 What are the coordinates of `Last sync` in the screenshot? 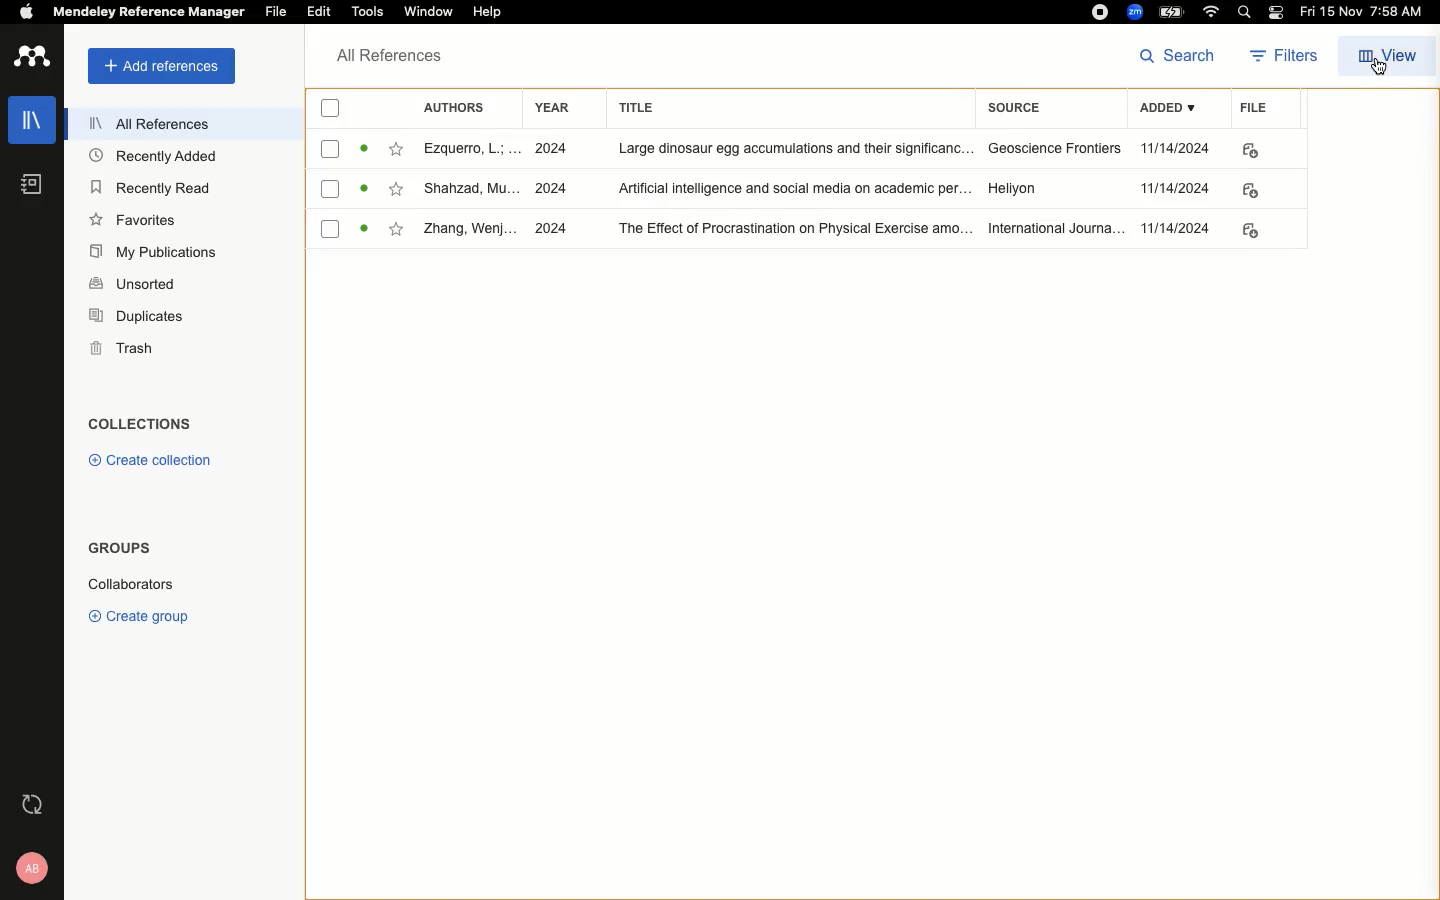 It's located at (30, 805).